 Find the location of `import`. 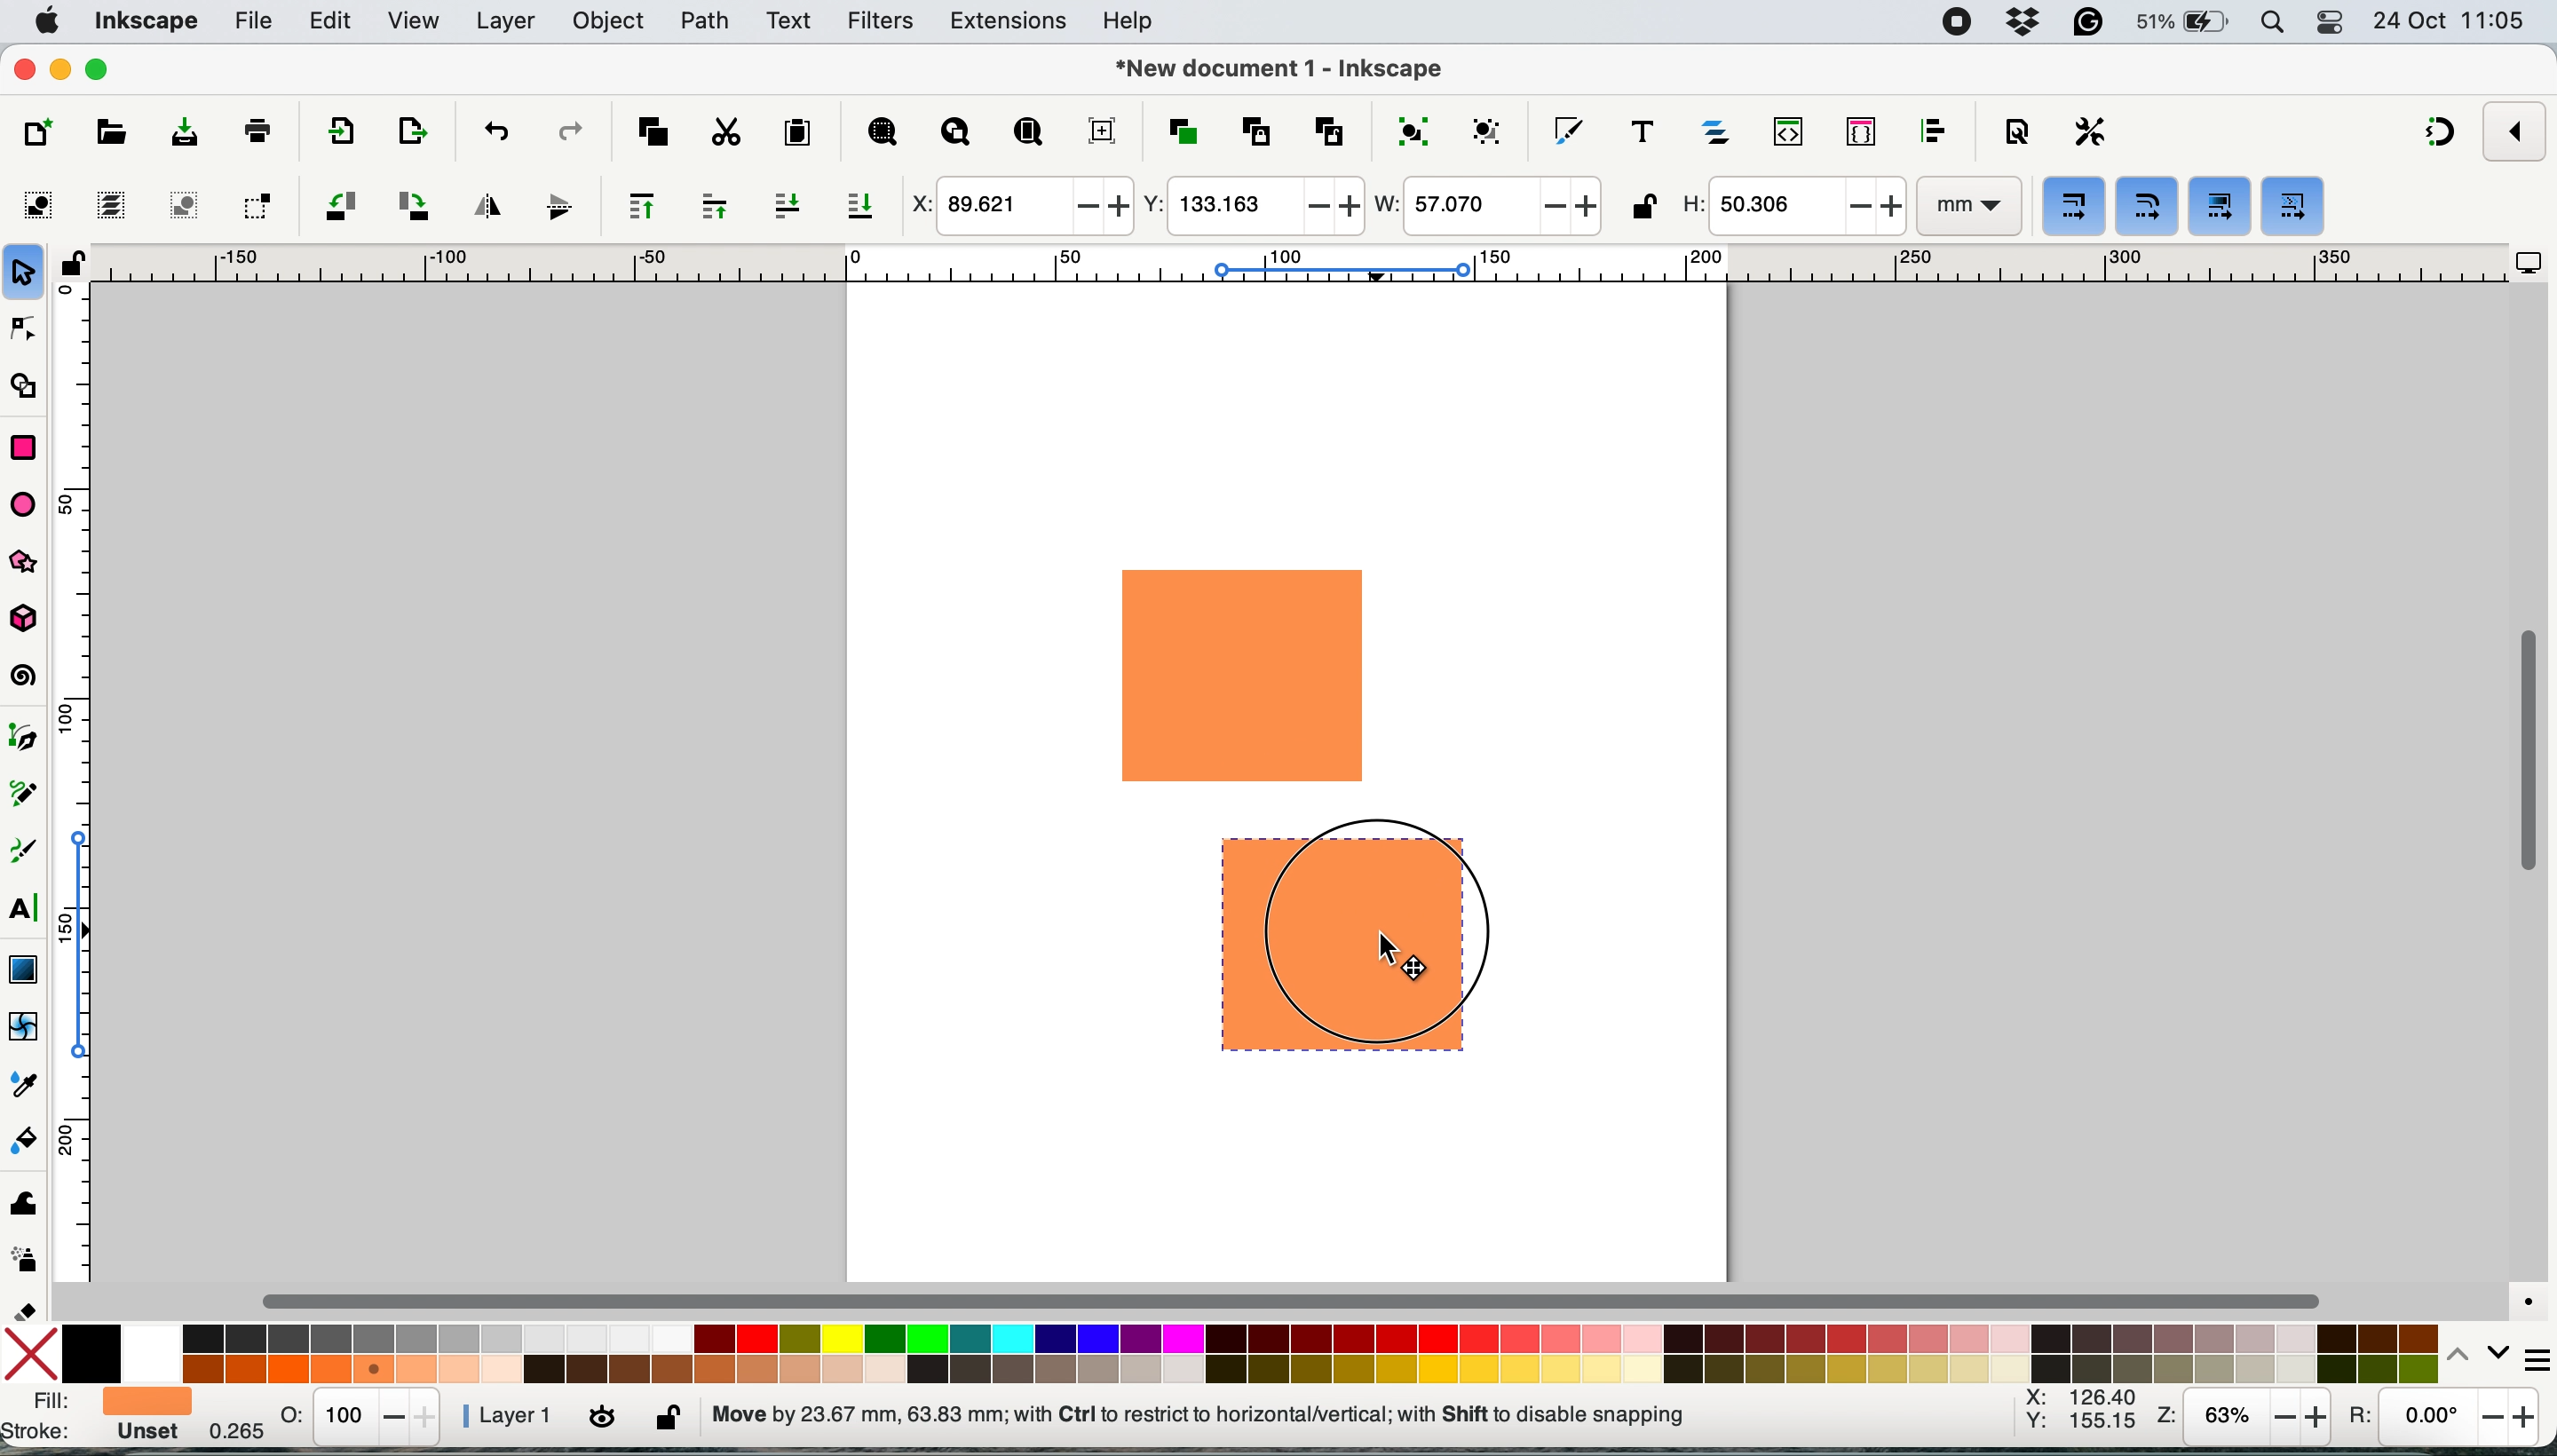

import is located at coordinates (335, 134).